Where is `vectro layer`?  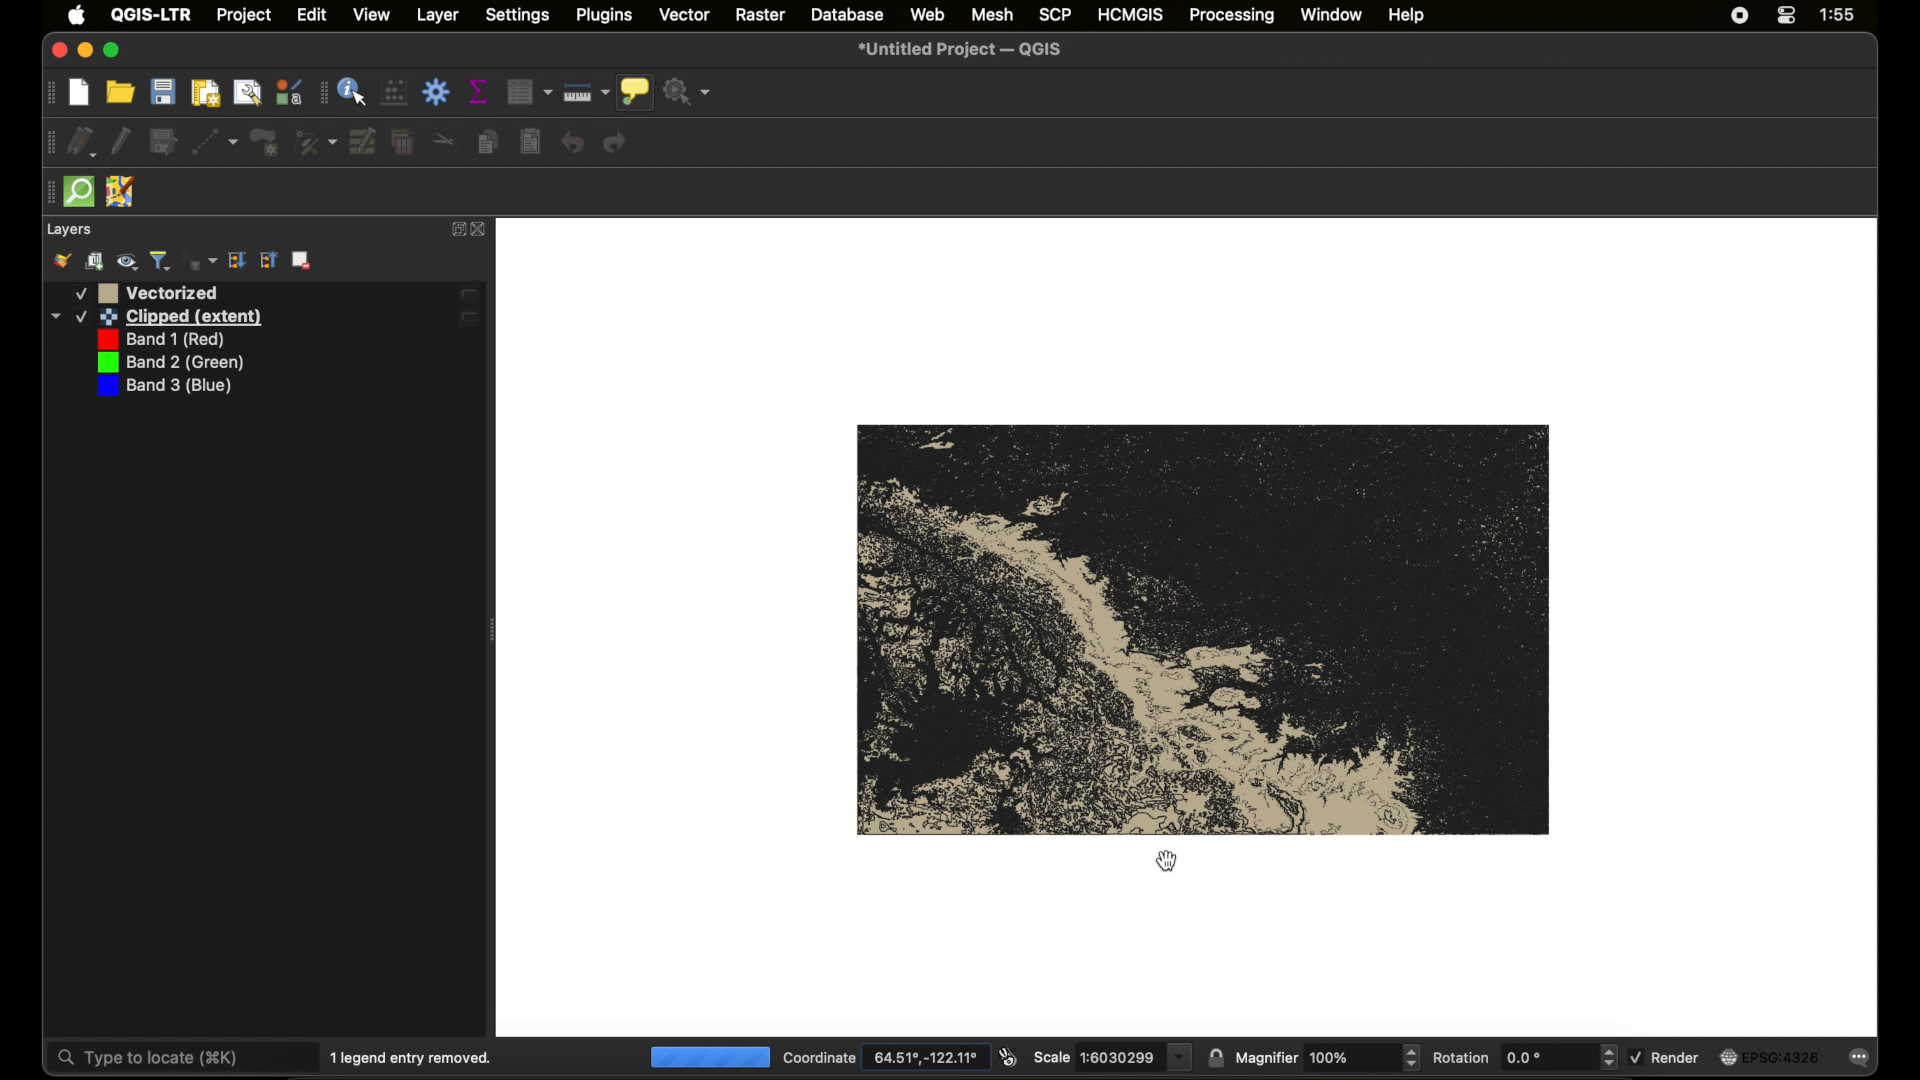 vectro layer is located at coordinates (272, 292).